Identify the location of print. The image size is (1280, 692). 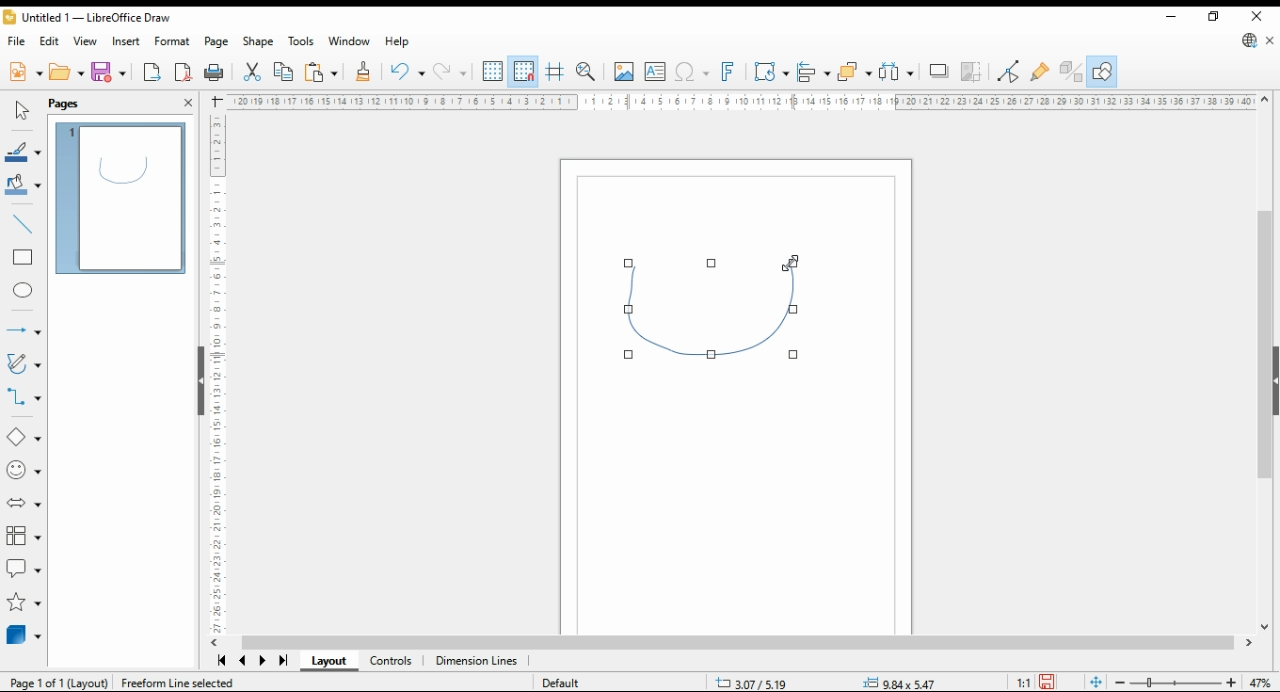
(216, 73).